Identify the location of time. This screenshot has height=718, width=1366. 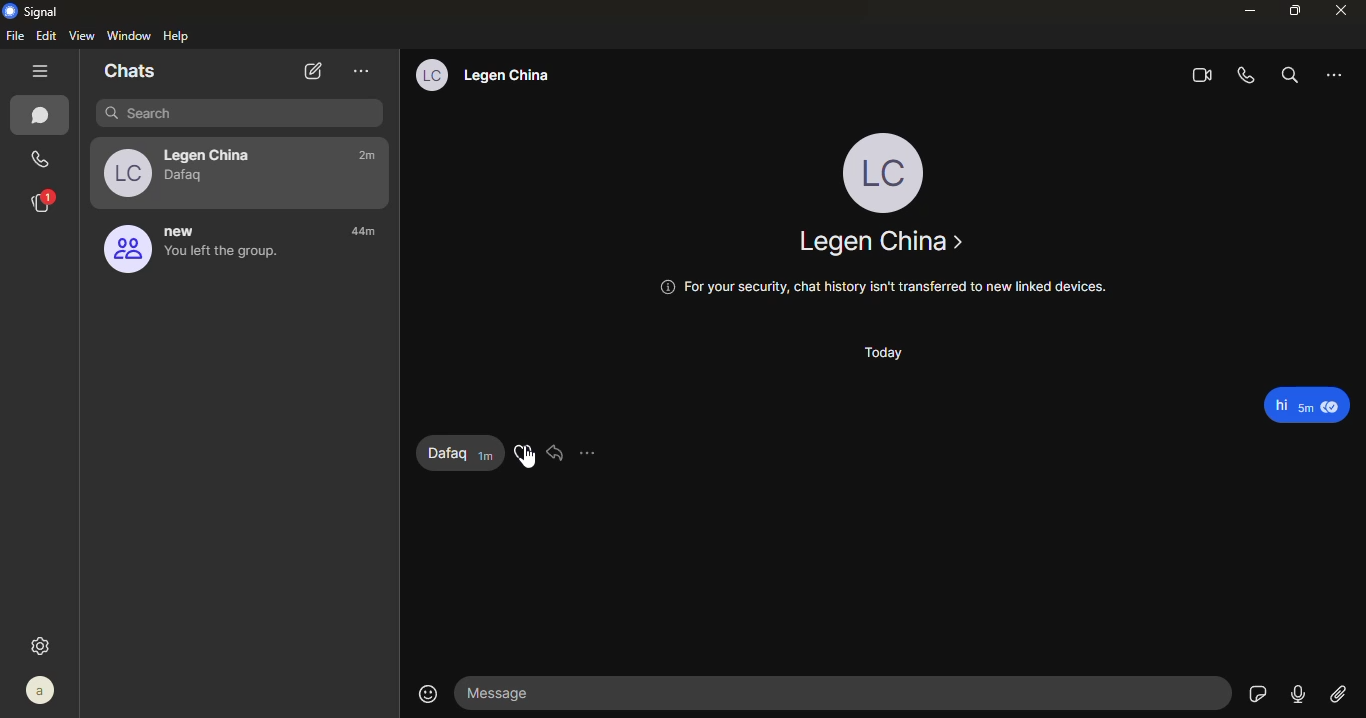
(373, 234).